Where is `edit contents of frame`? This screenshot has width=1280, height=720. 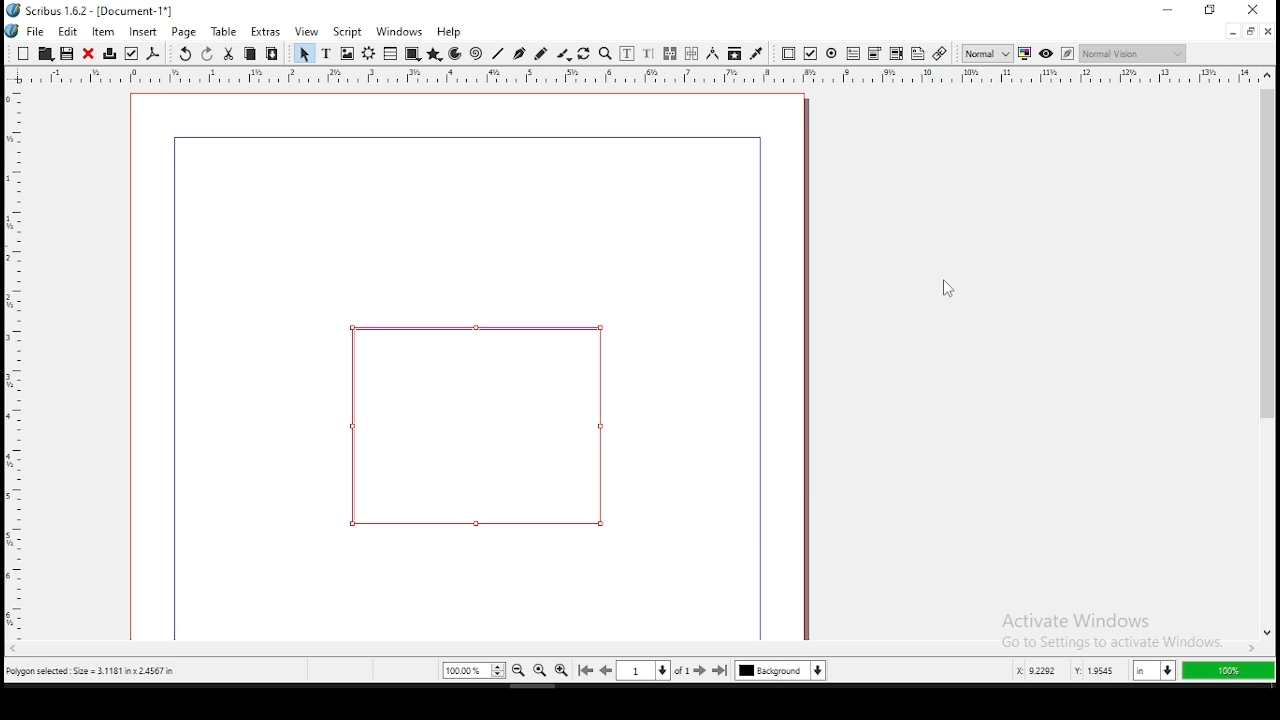 edit contents of frame is located at coordinates (627, 54).